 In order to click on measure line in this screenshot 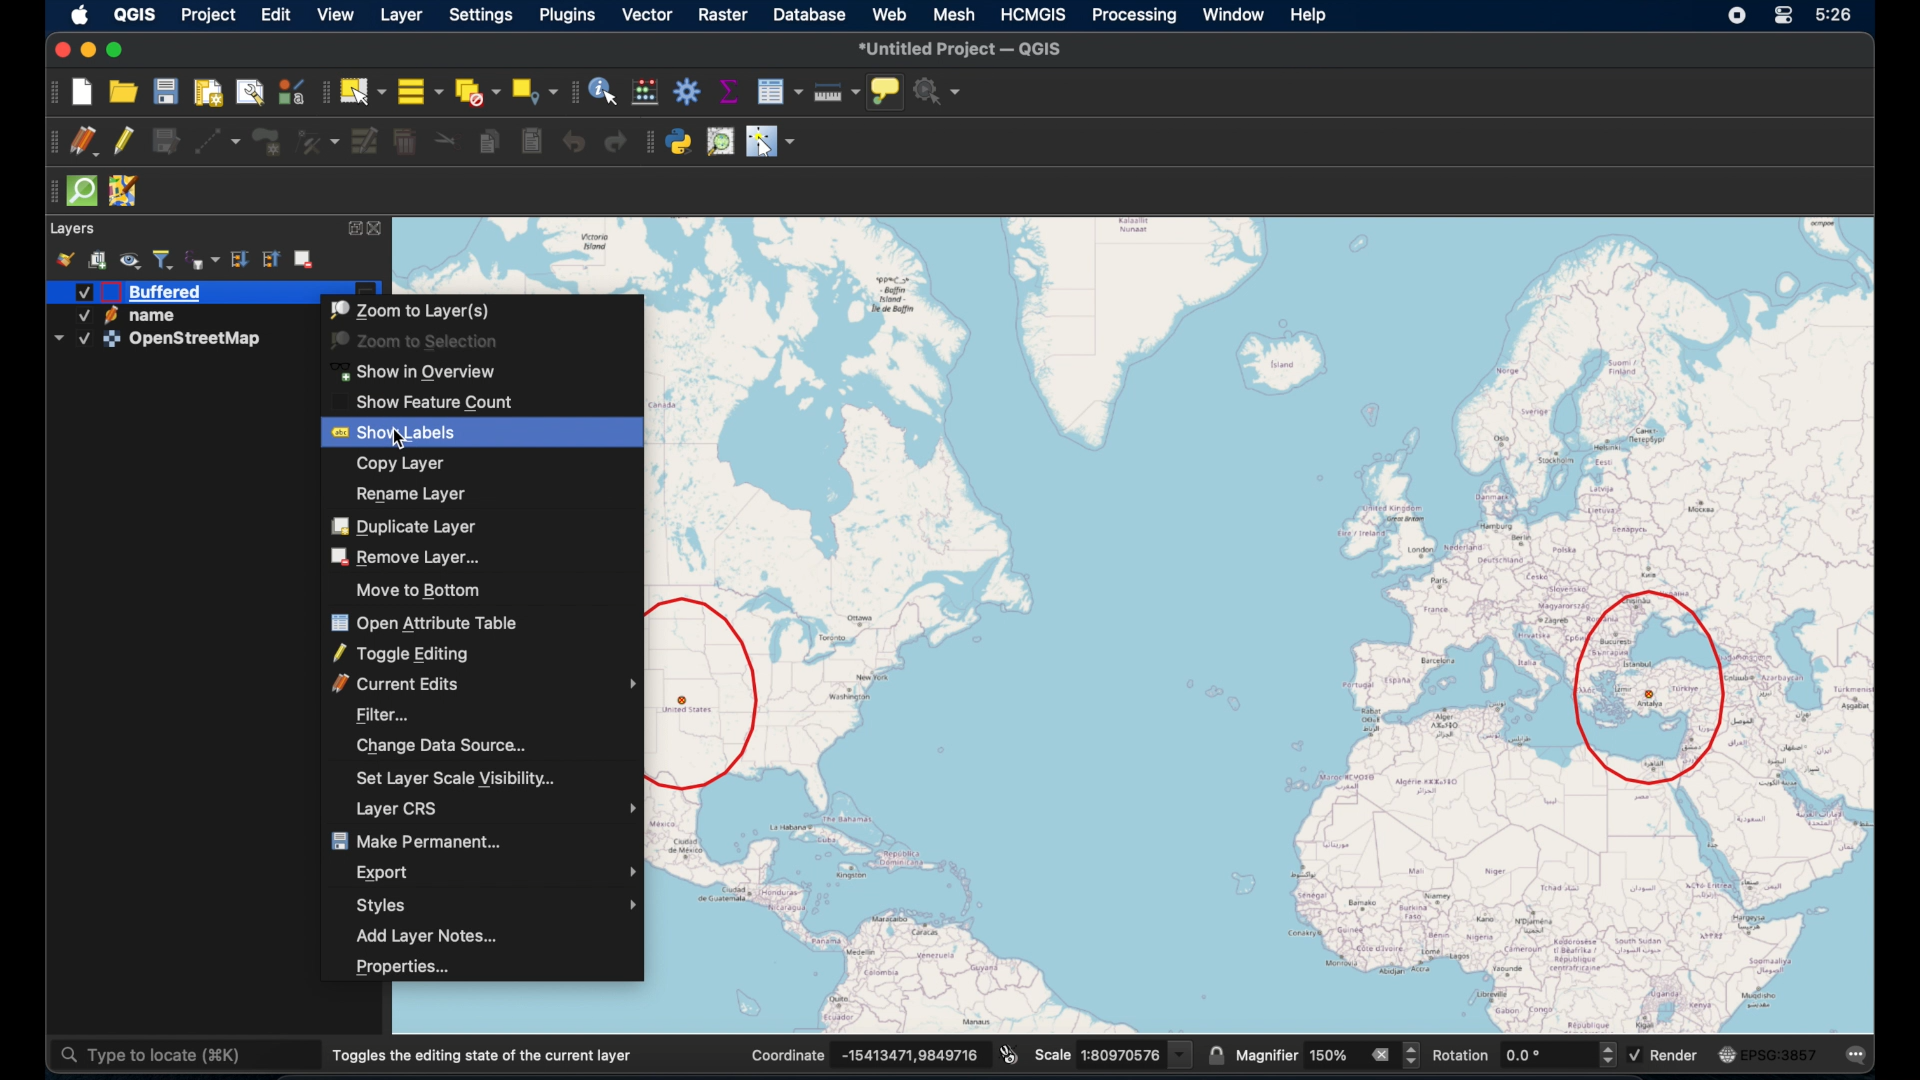, I will do `click(838, 92)`.